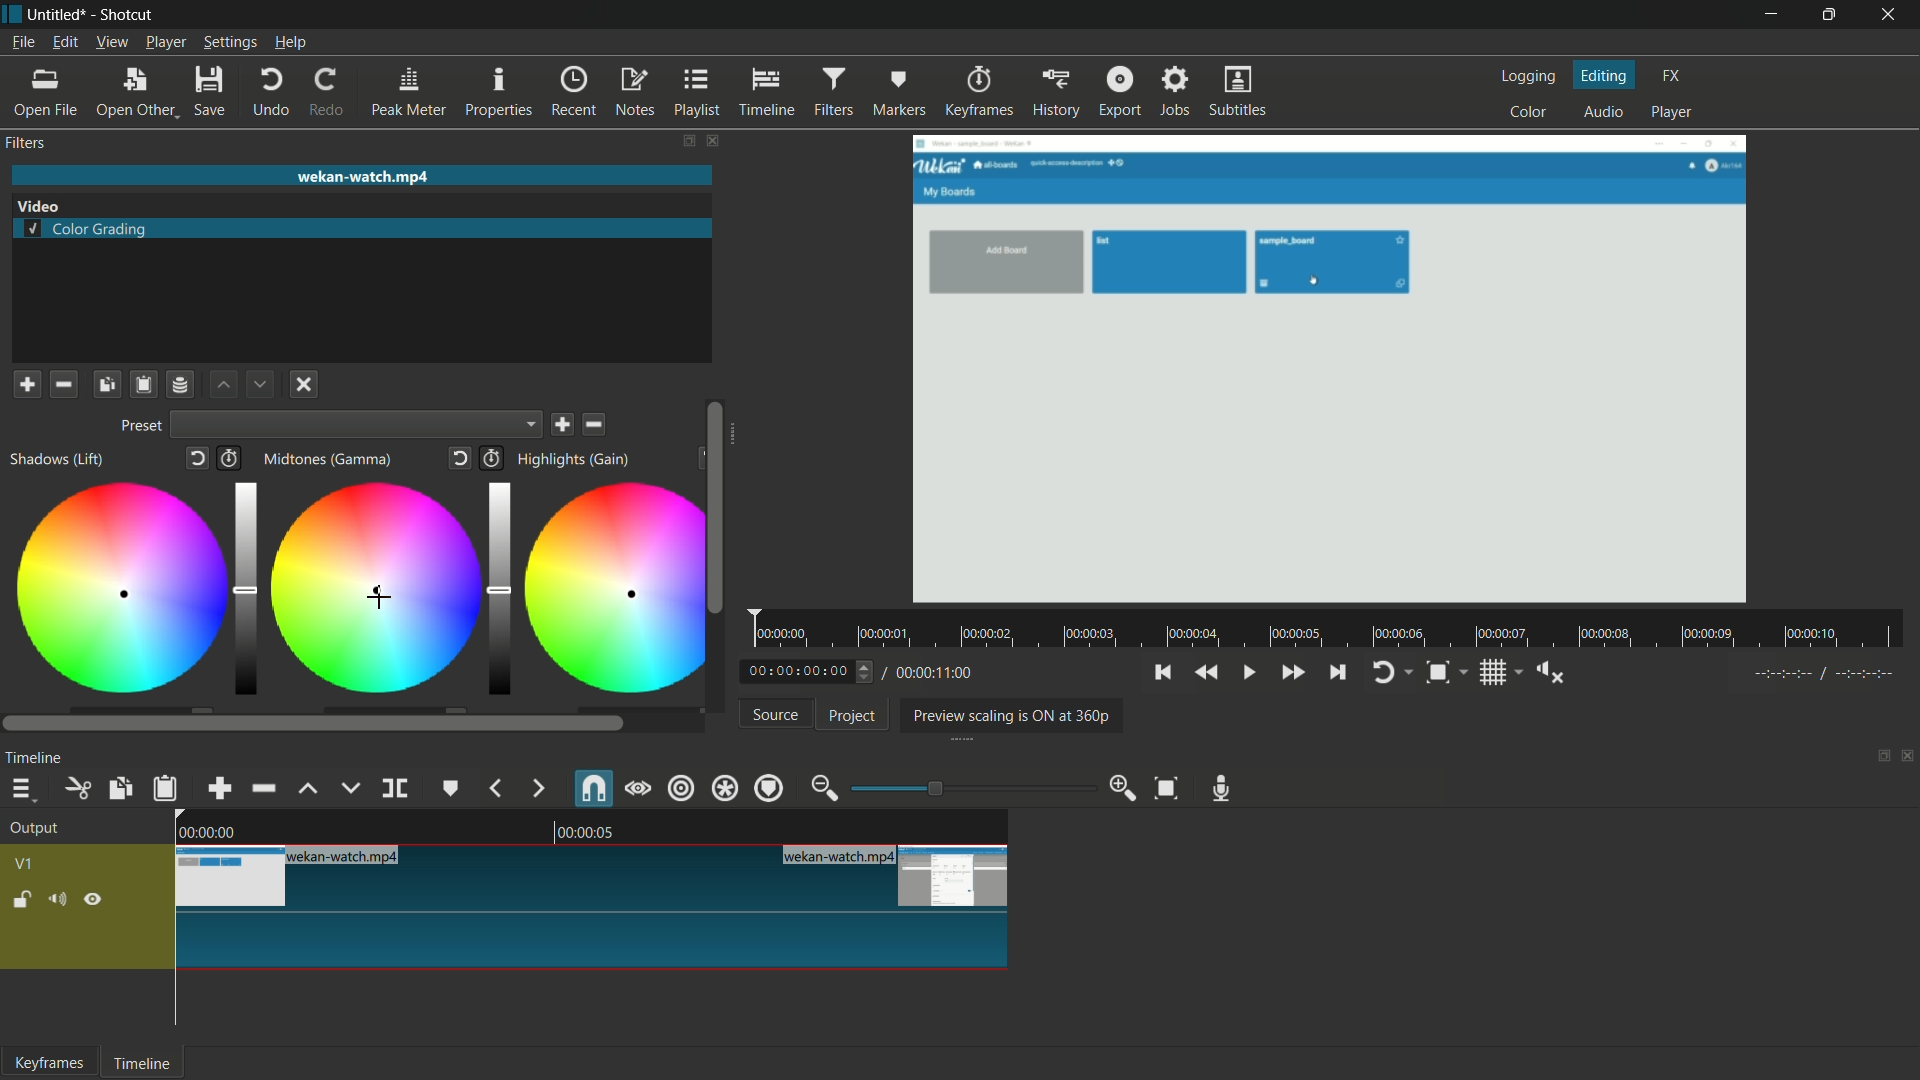 The width and height of the screenshot is (1920, 1080). What do you see at coordinates (1834, 677) in the screenshot?
I see `----:-- /` at bounding box center [1834, 677].